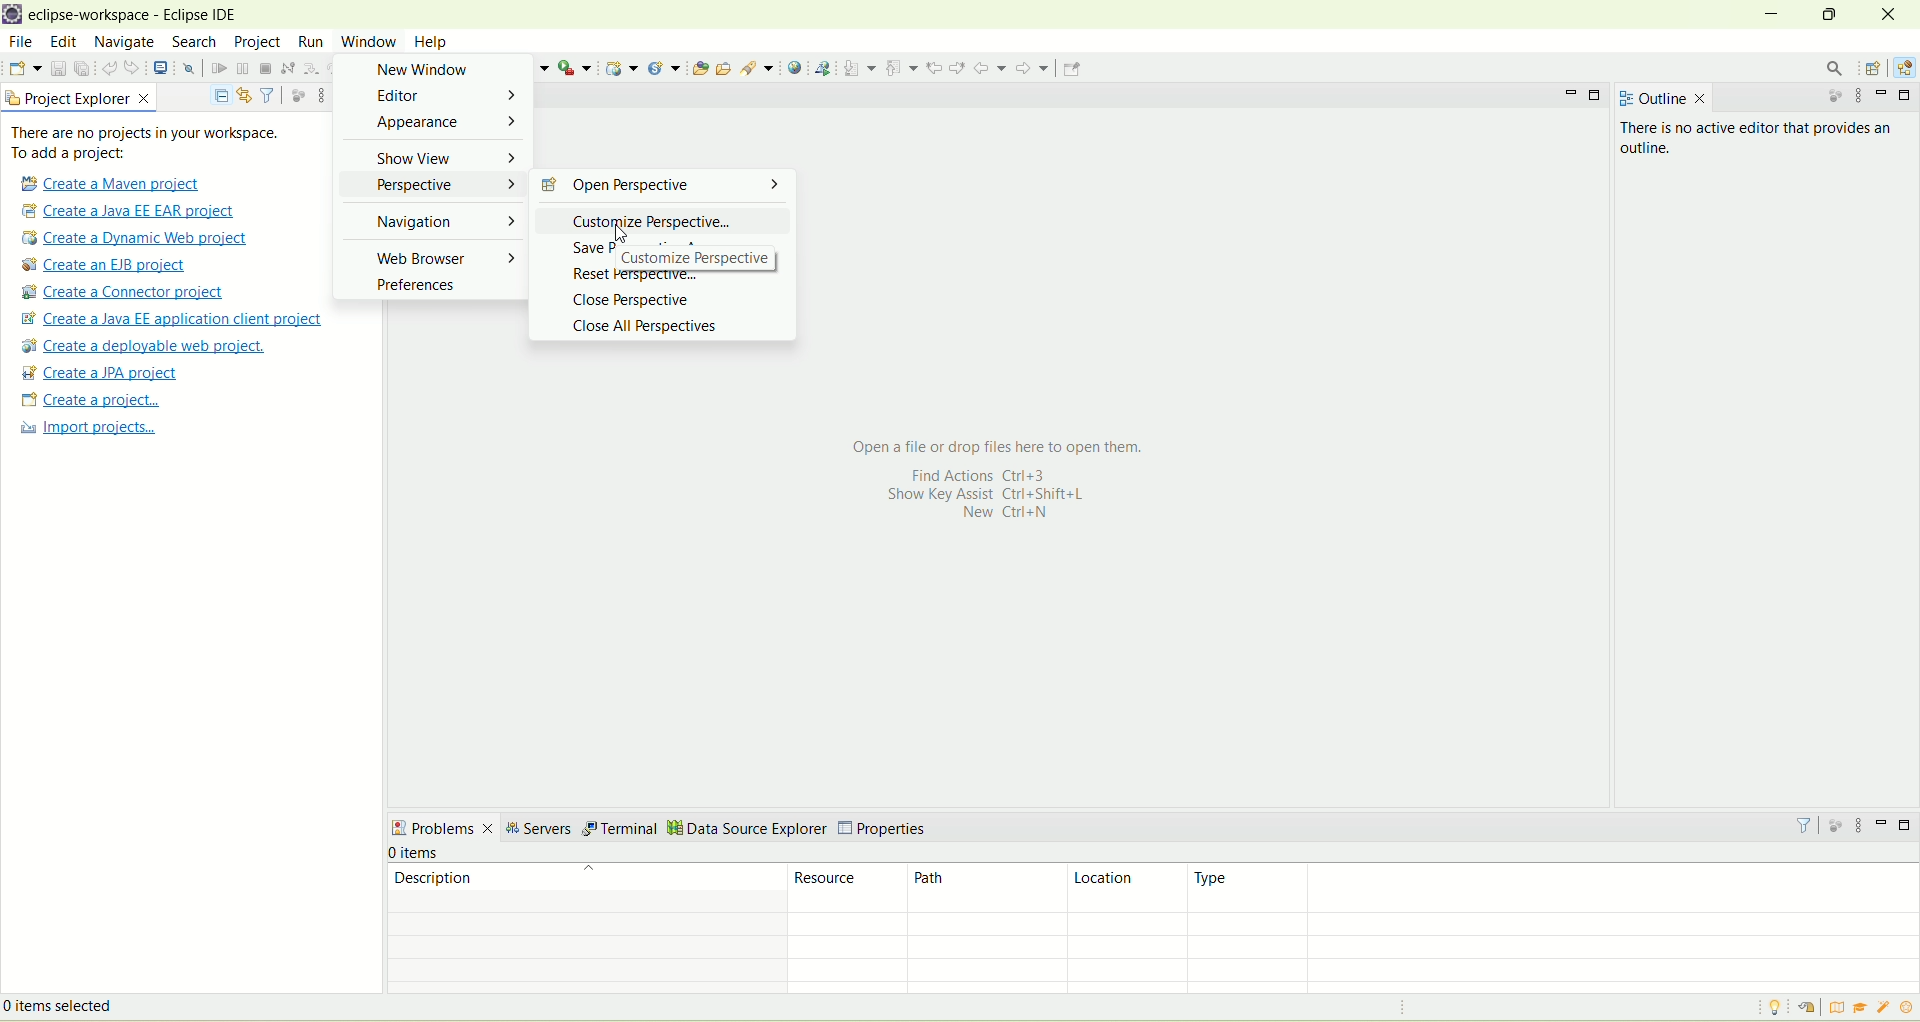 The width and height of the screenshot is (1920, 1022). I want to click on navigation, so click(442, 226).